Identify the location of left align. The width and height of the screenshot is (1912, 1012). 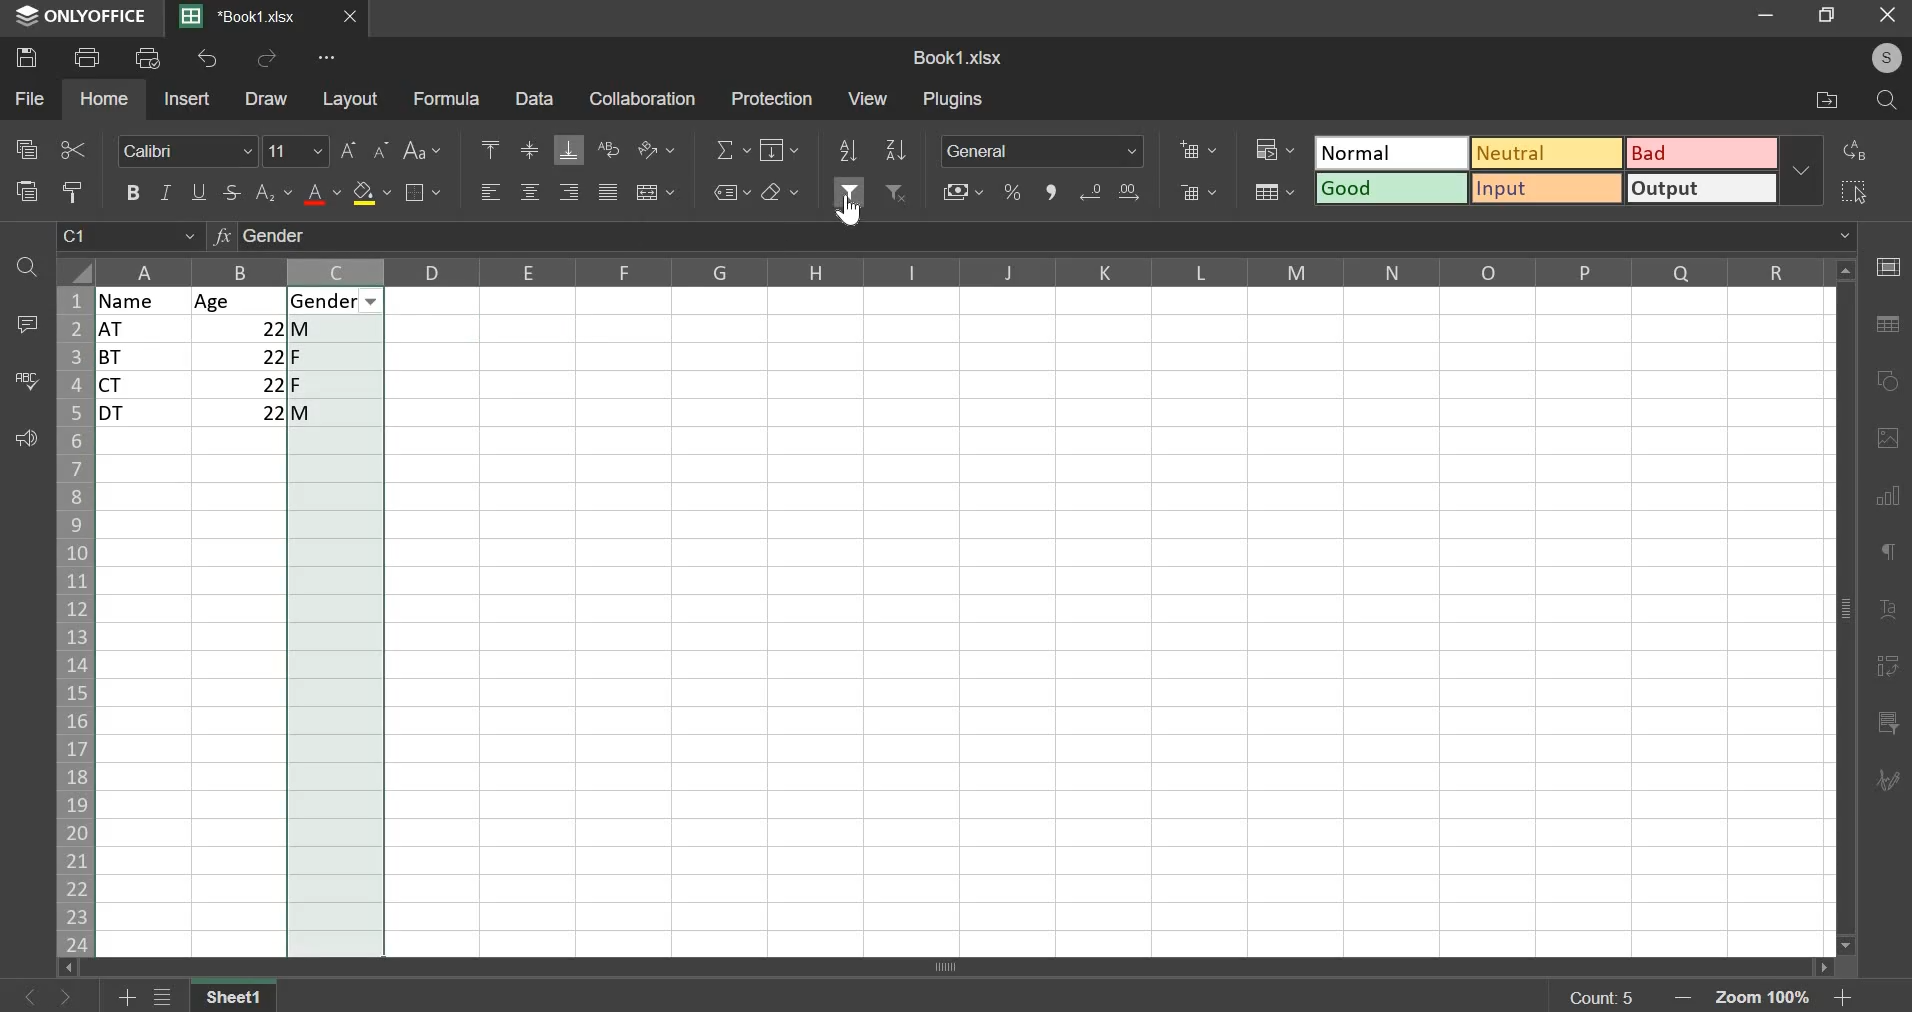
(491, 192).